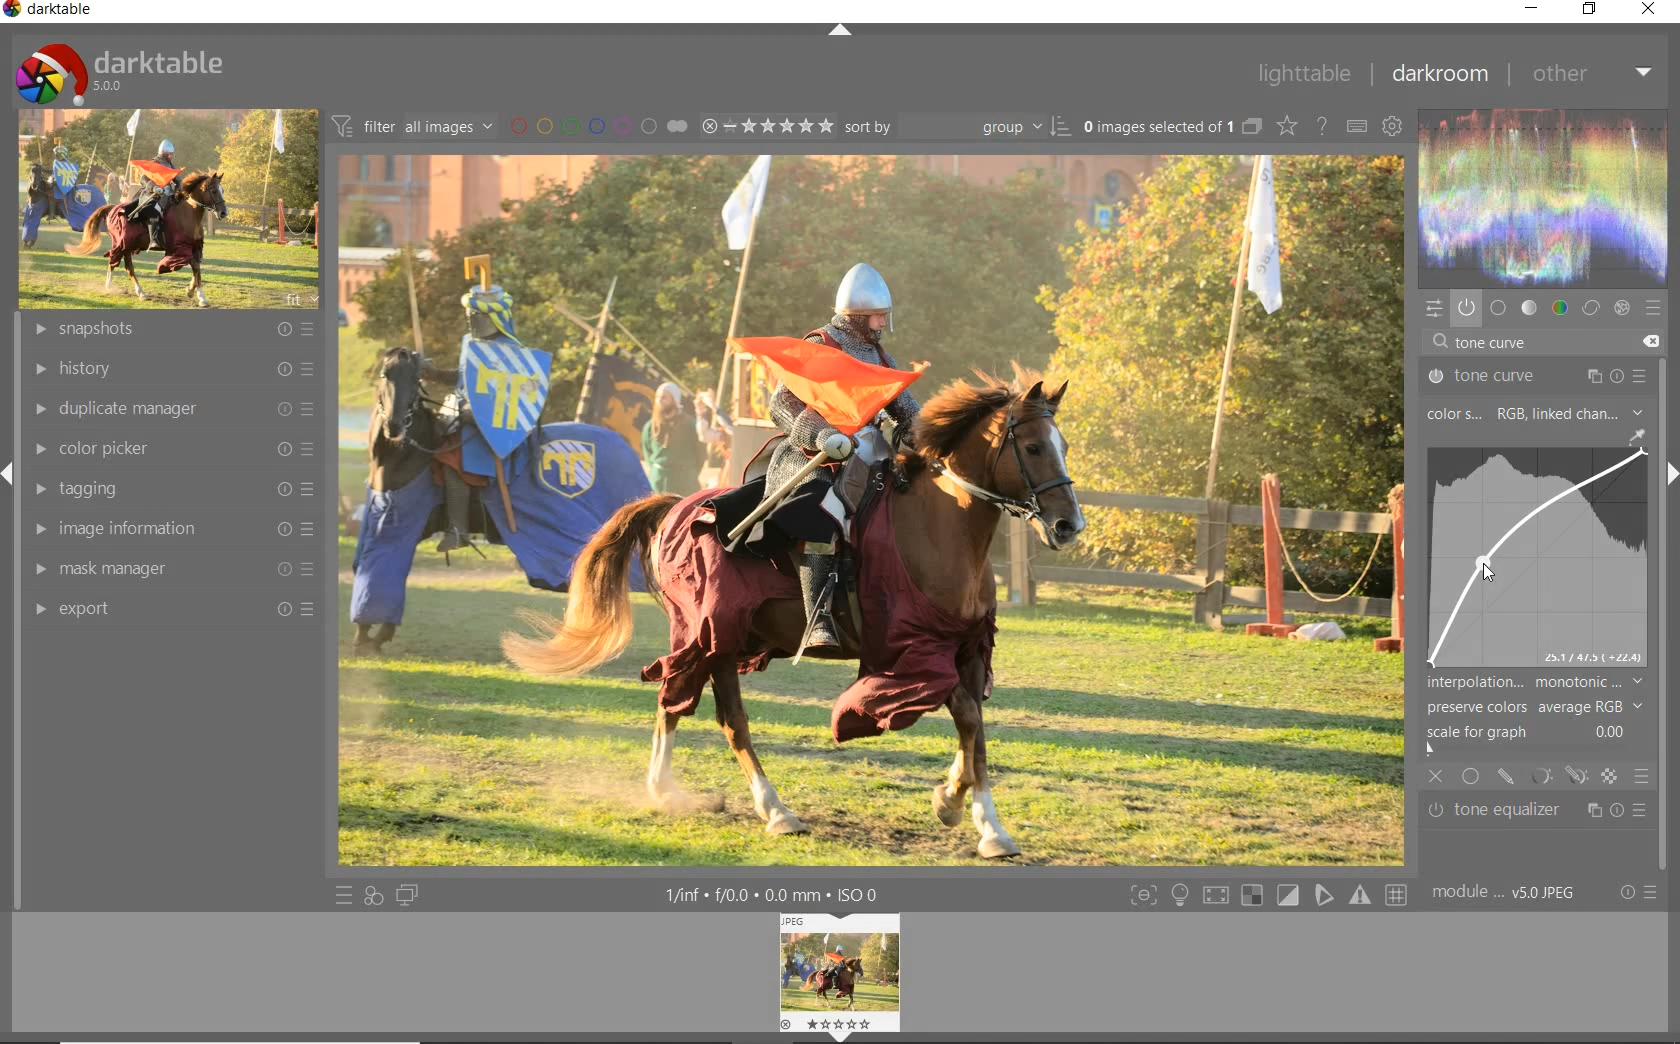  What do you see at coordinates (1533, 415) in the screenshot?
I see `color space` at bounding box center [1533, 415].